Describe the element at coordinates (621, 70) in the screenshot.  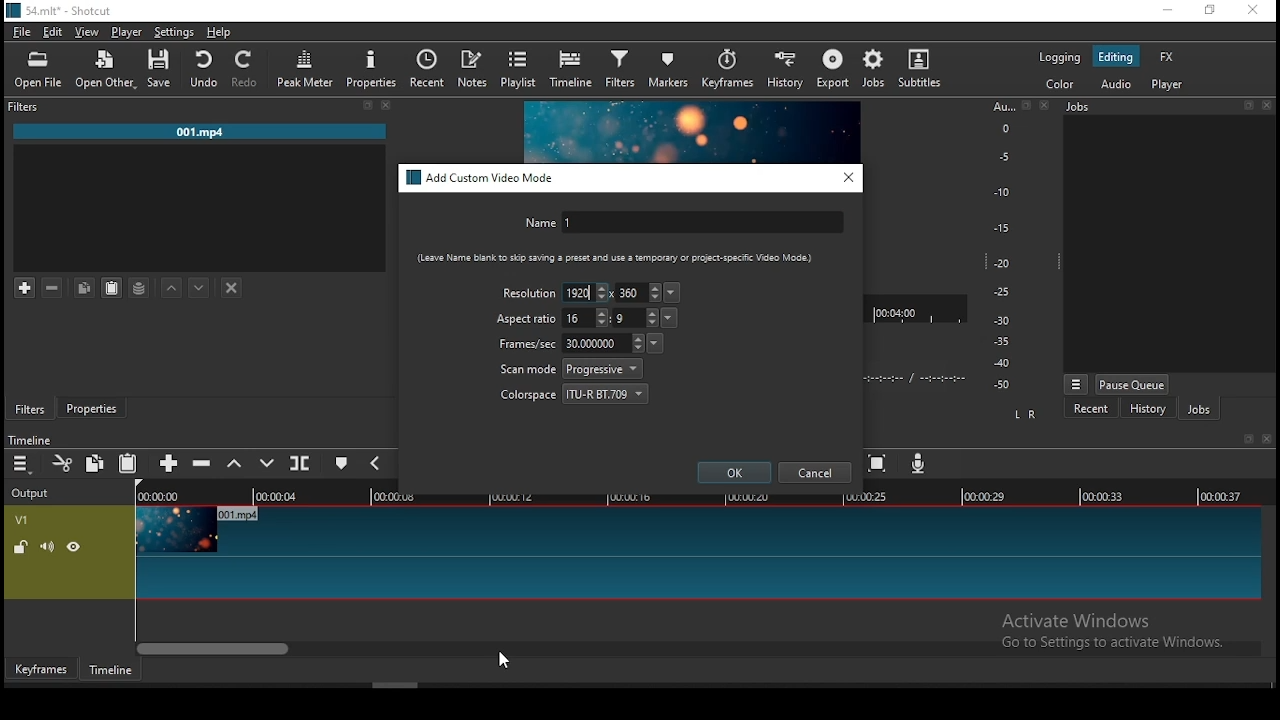
I see `filter` at that location.